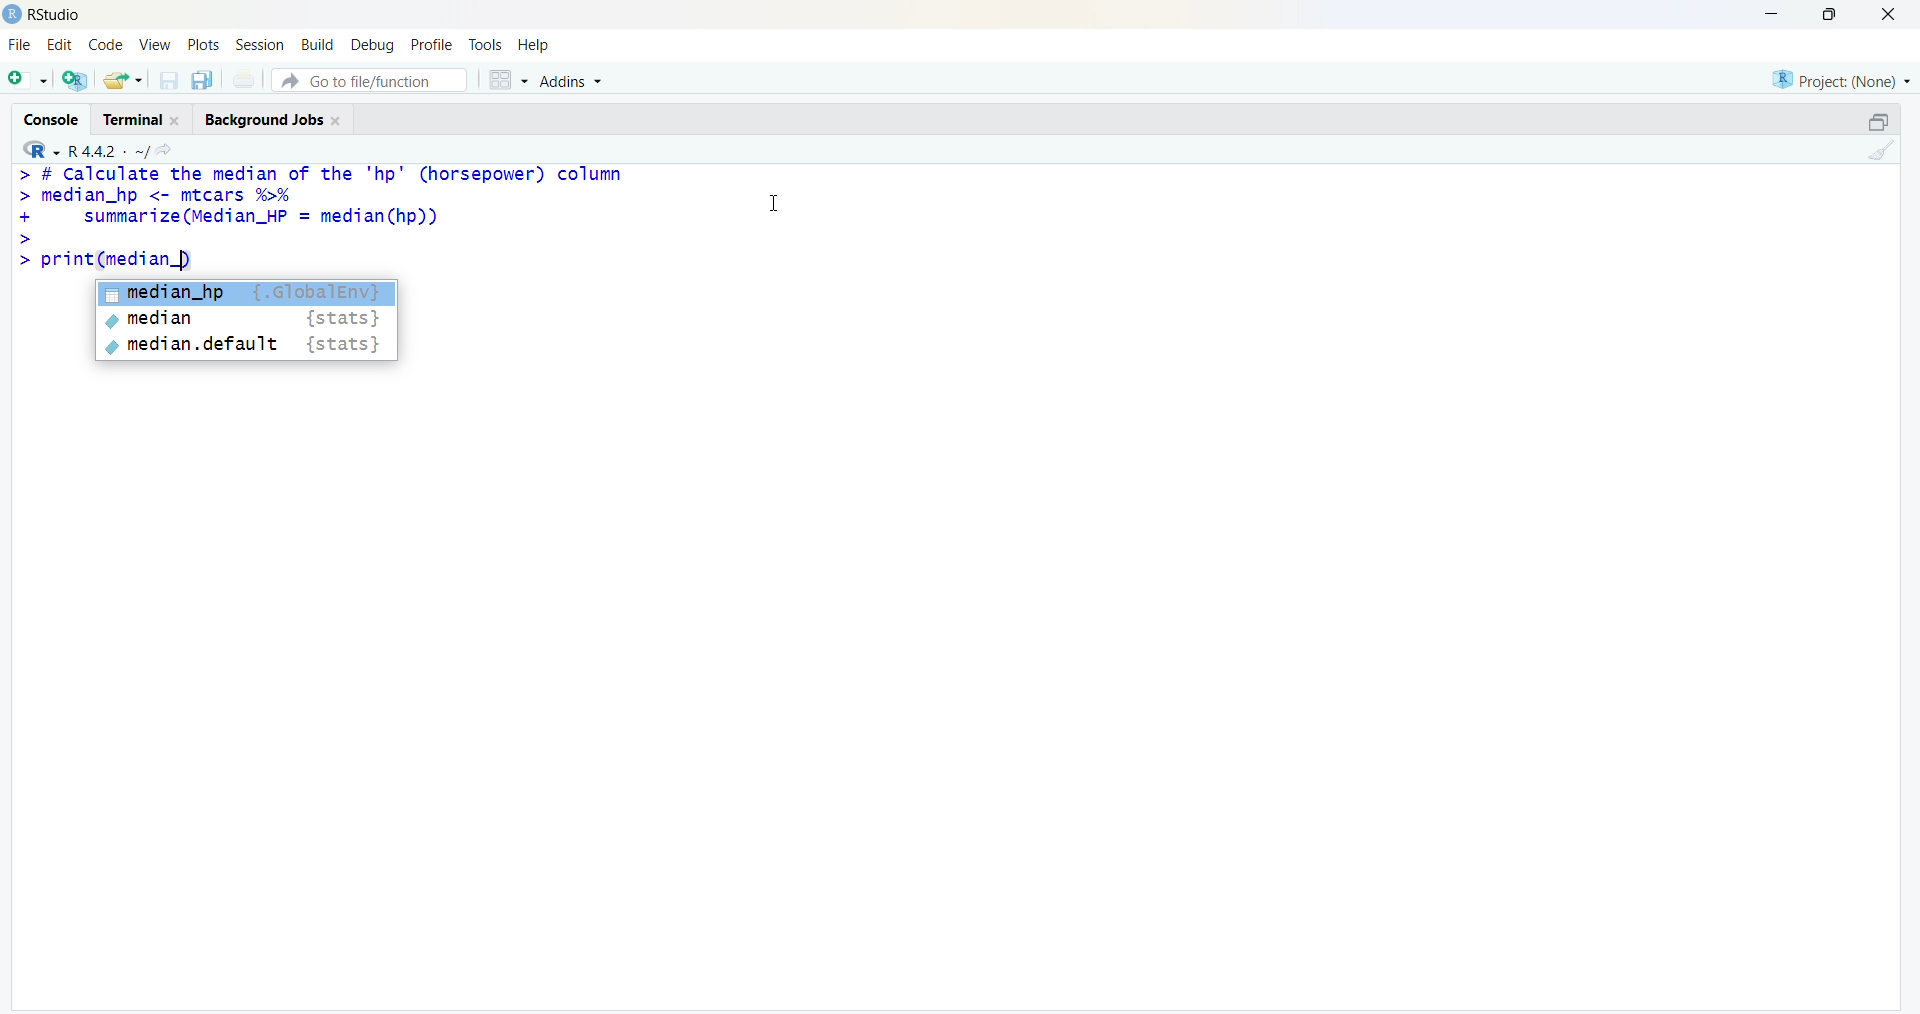 The width and height of the screenshot is (1920, 1014). What do you see at coordinates (110, 151) in the screenshot?
I see `R 4.4.2 ~/` at bounding box center [110, 151].